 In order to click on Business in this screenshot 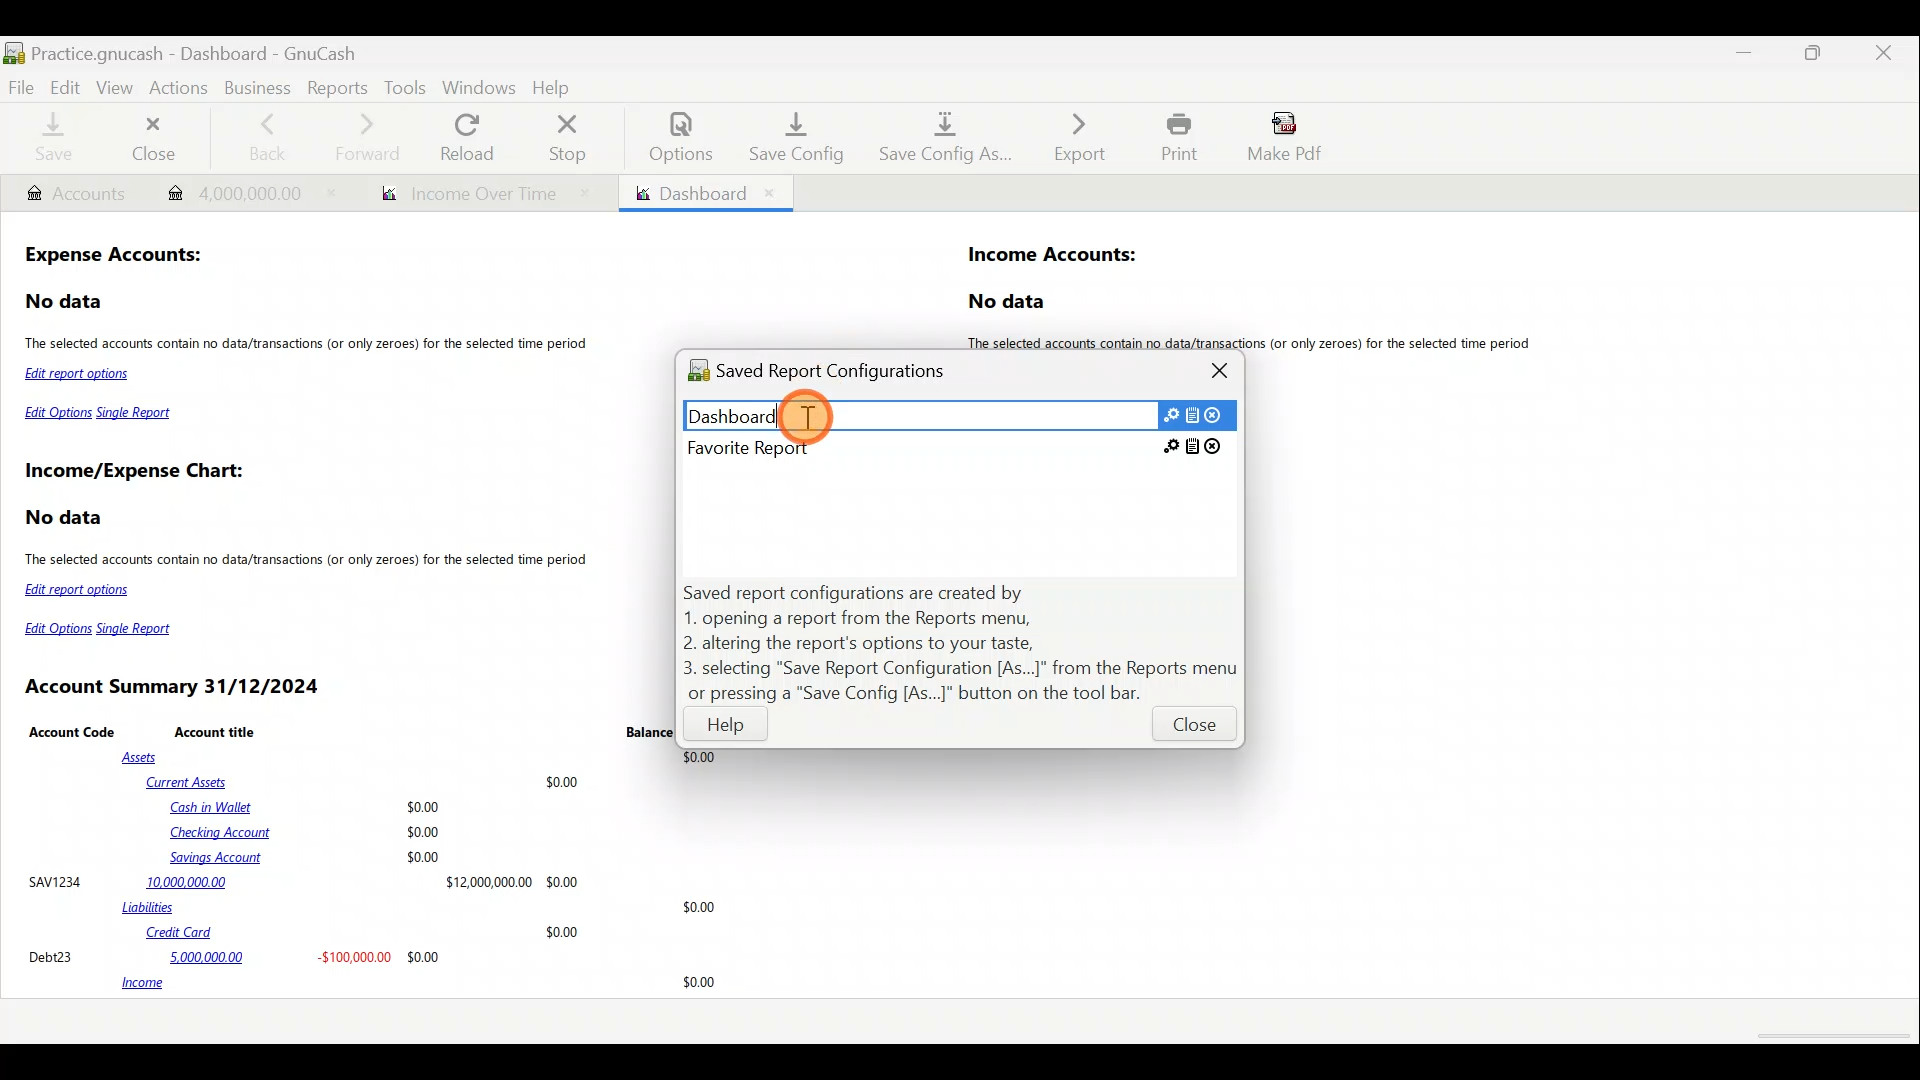, I will do `click(257, 86)`.